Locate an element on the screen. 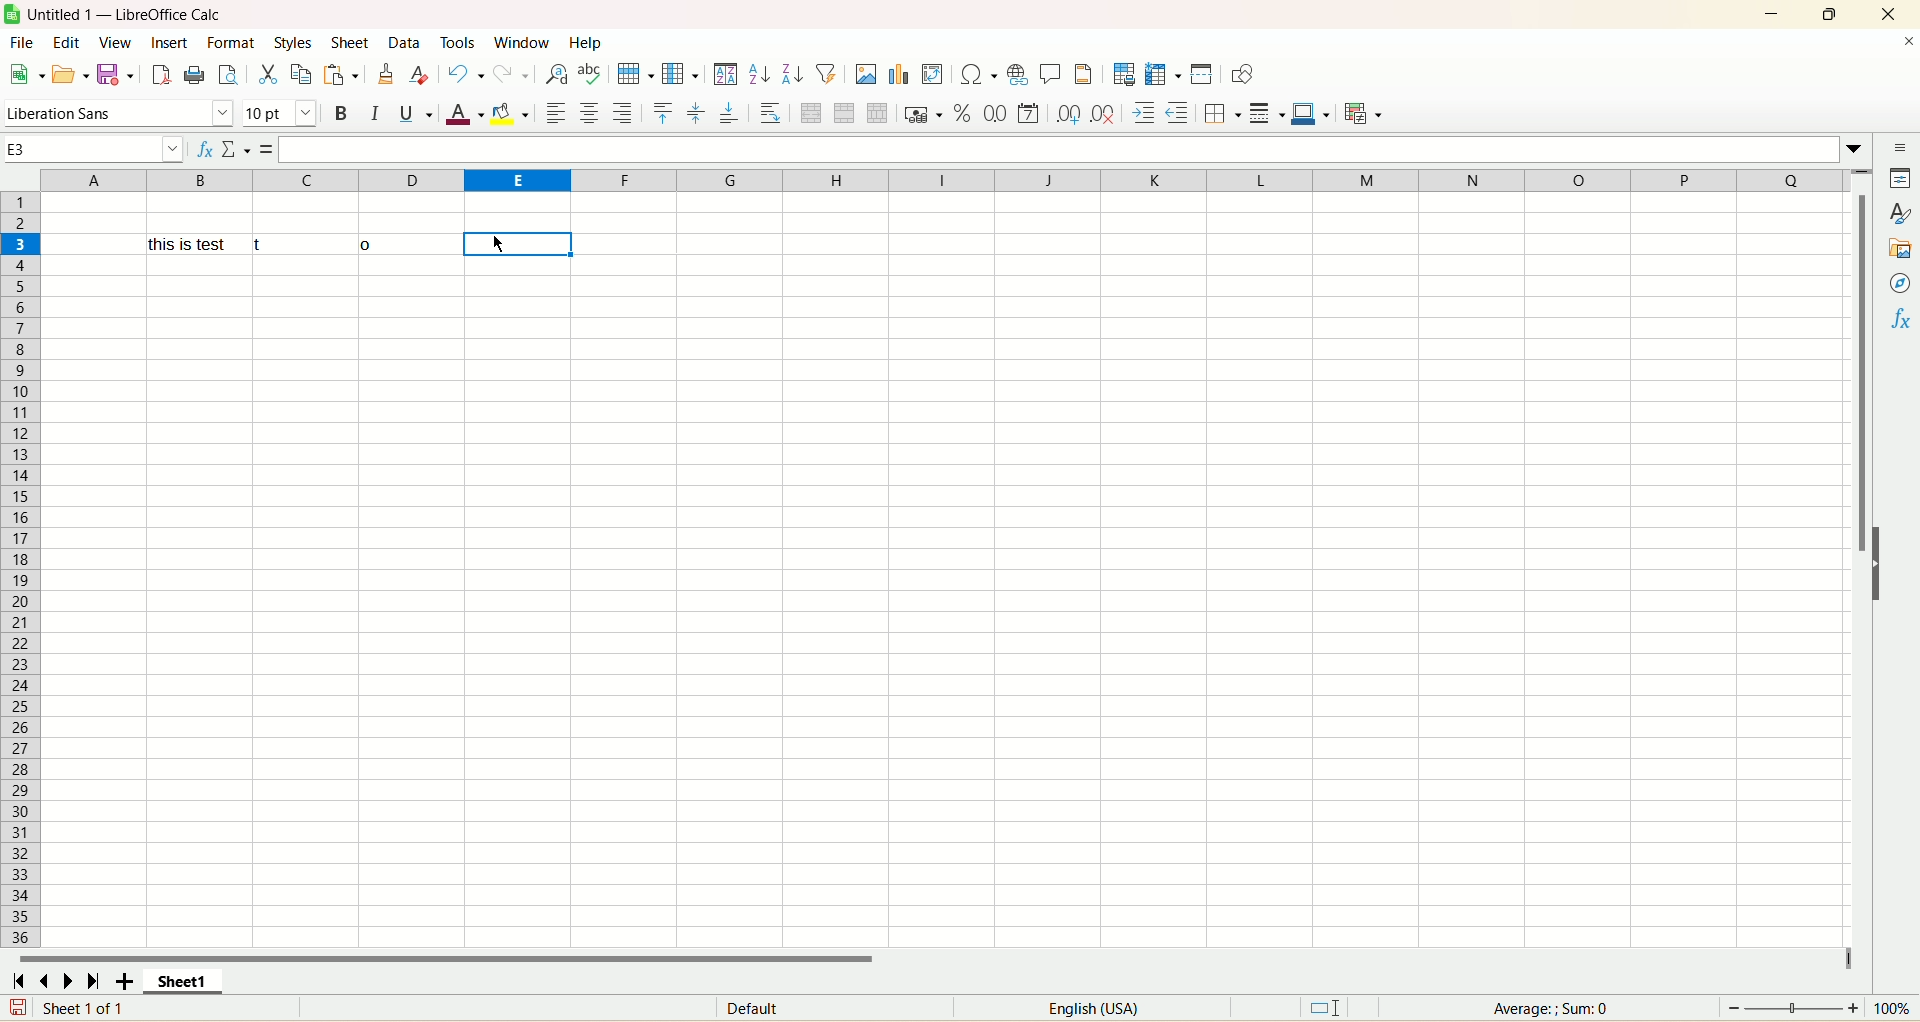 The width and height of the screenshot is (1920, 1022). insert special character is located at coordinates (980, 75).